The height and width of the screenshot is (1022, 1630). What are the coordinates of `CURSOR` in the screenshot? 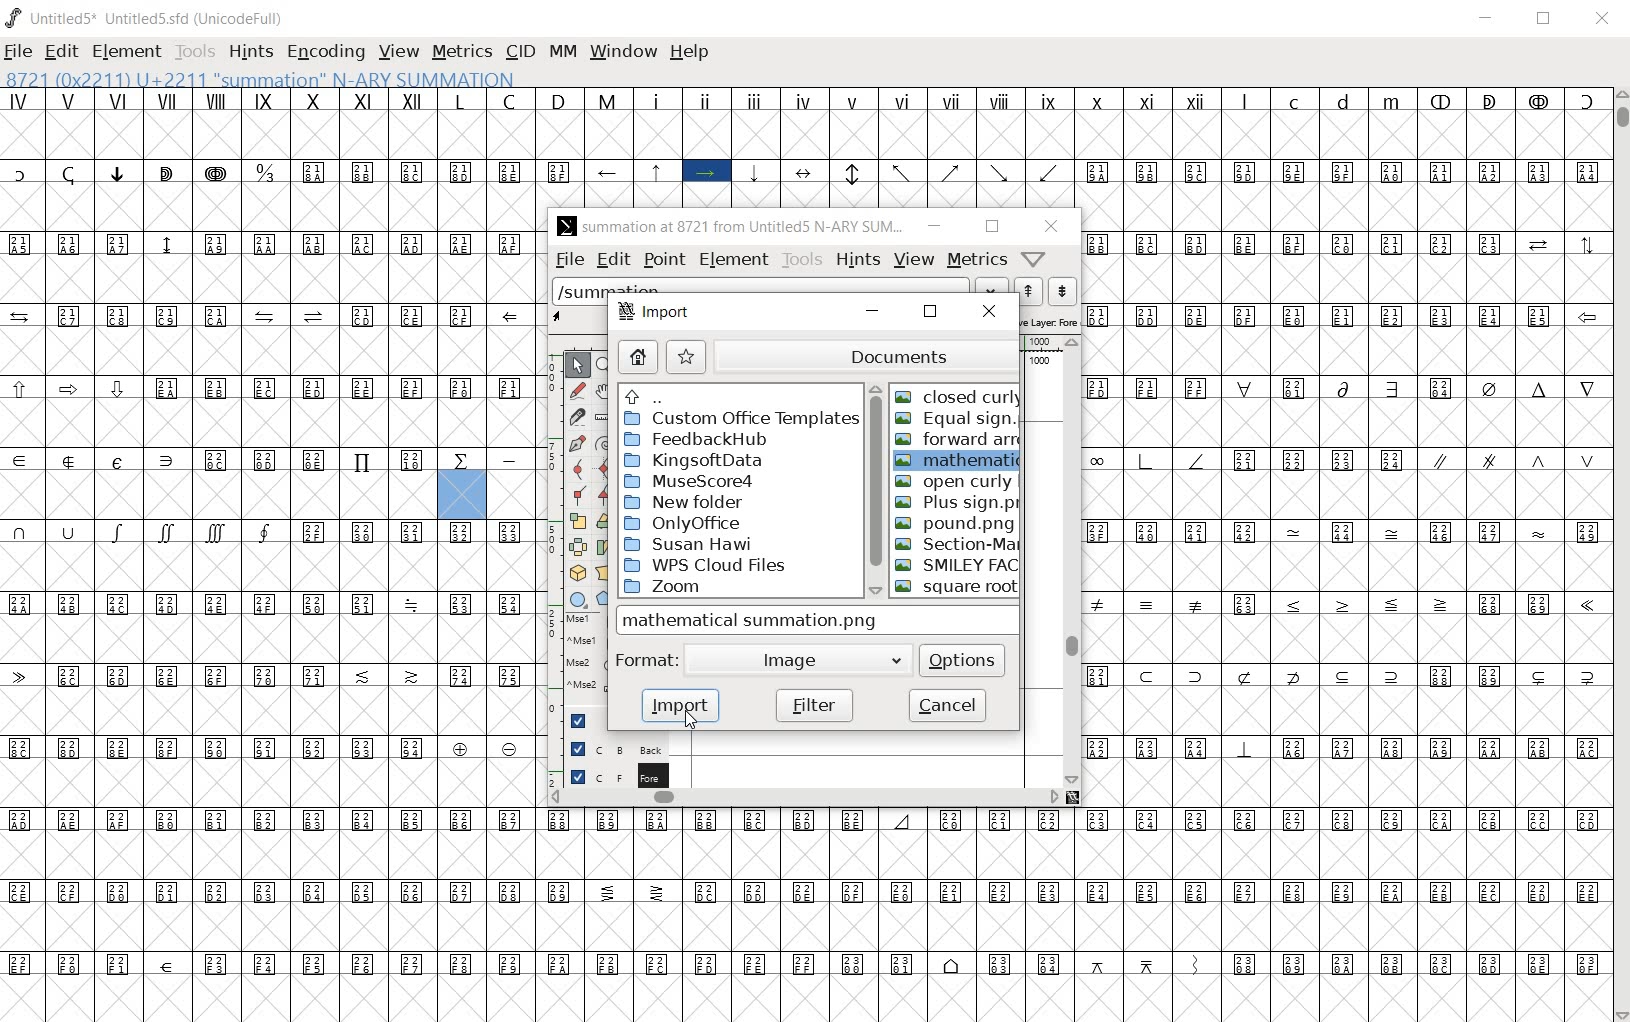 It's located at (1030, 67).